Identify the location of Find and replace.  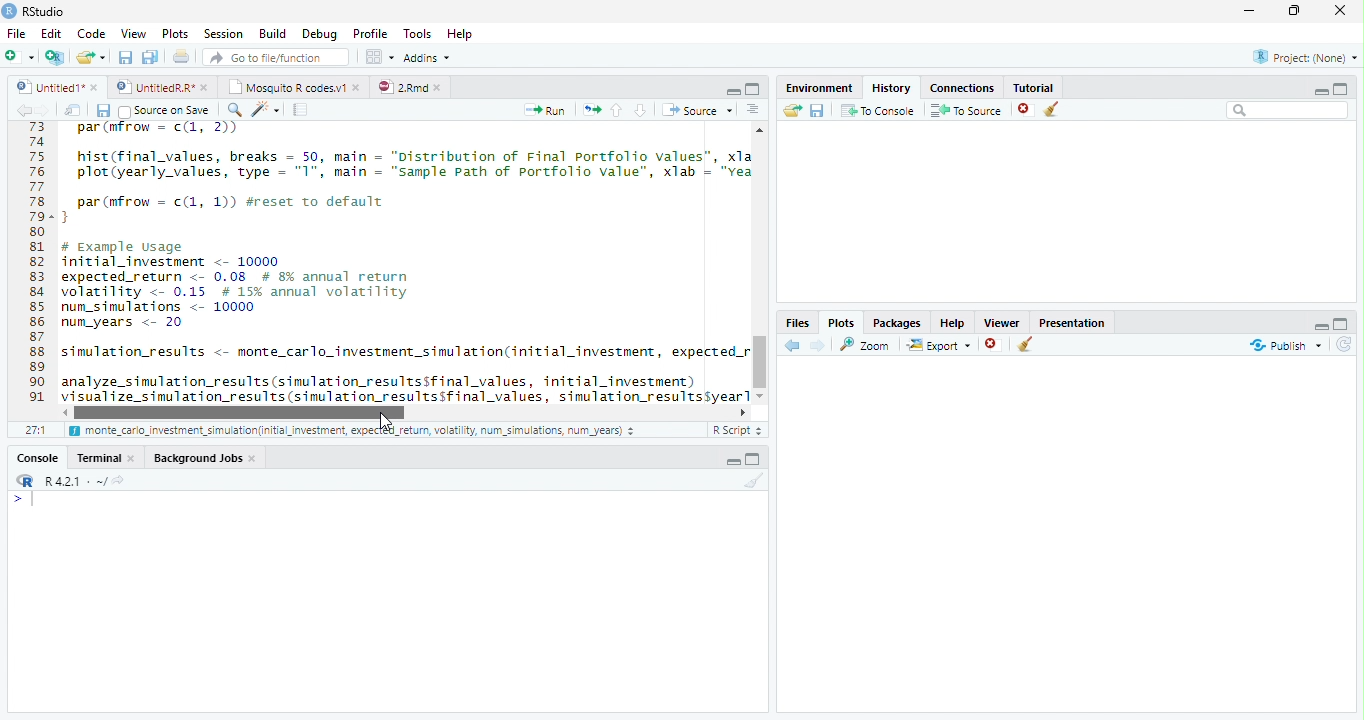
(235, 110).